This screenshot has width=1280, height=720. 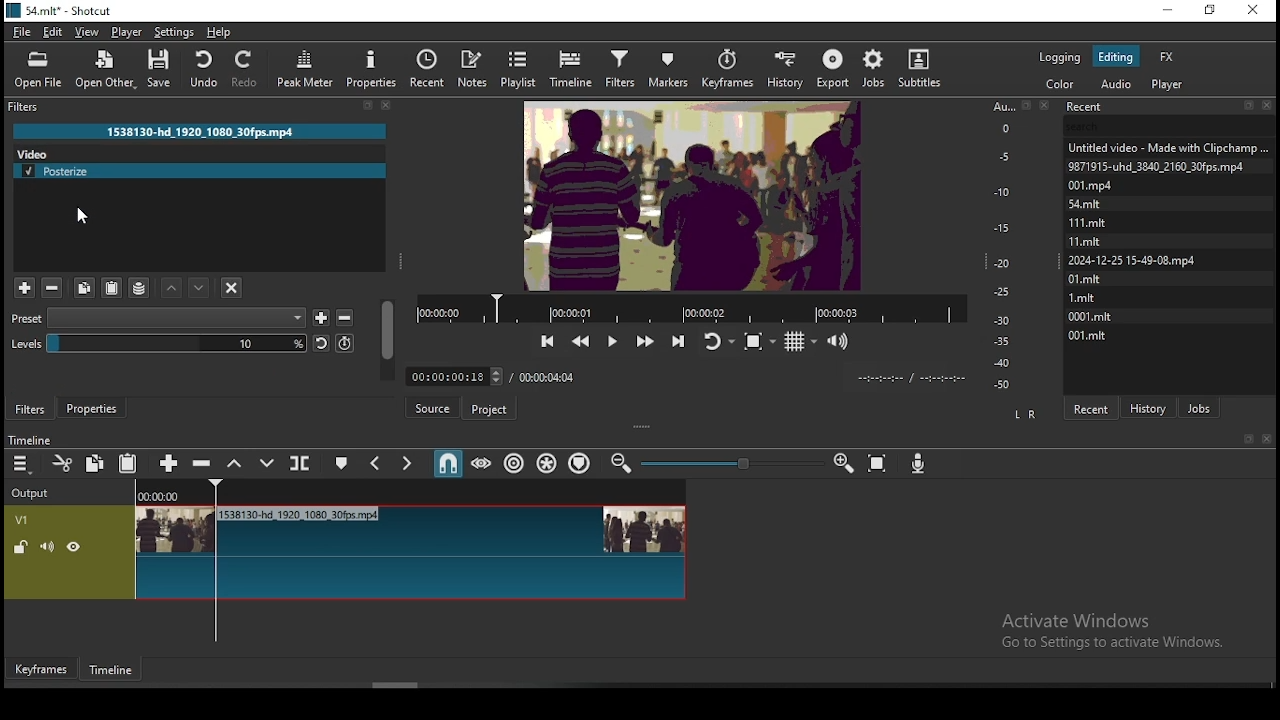 What do you see at coordinates (41, 670) in the screenshot?
I see `keyframe` at bounding box center [41, 670].